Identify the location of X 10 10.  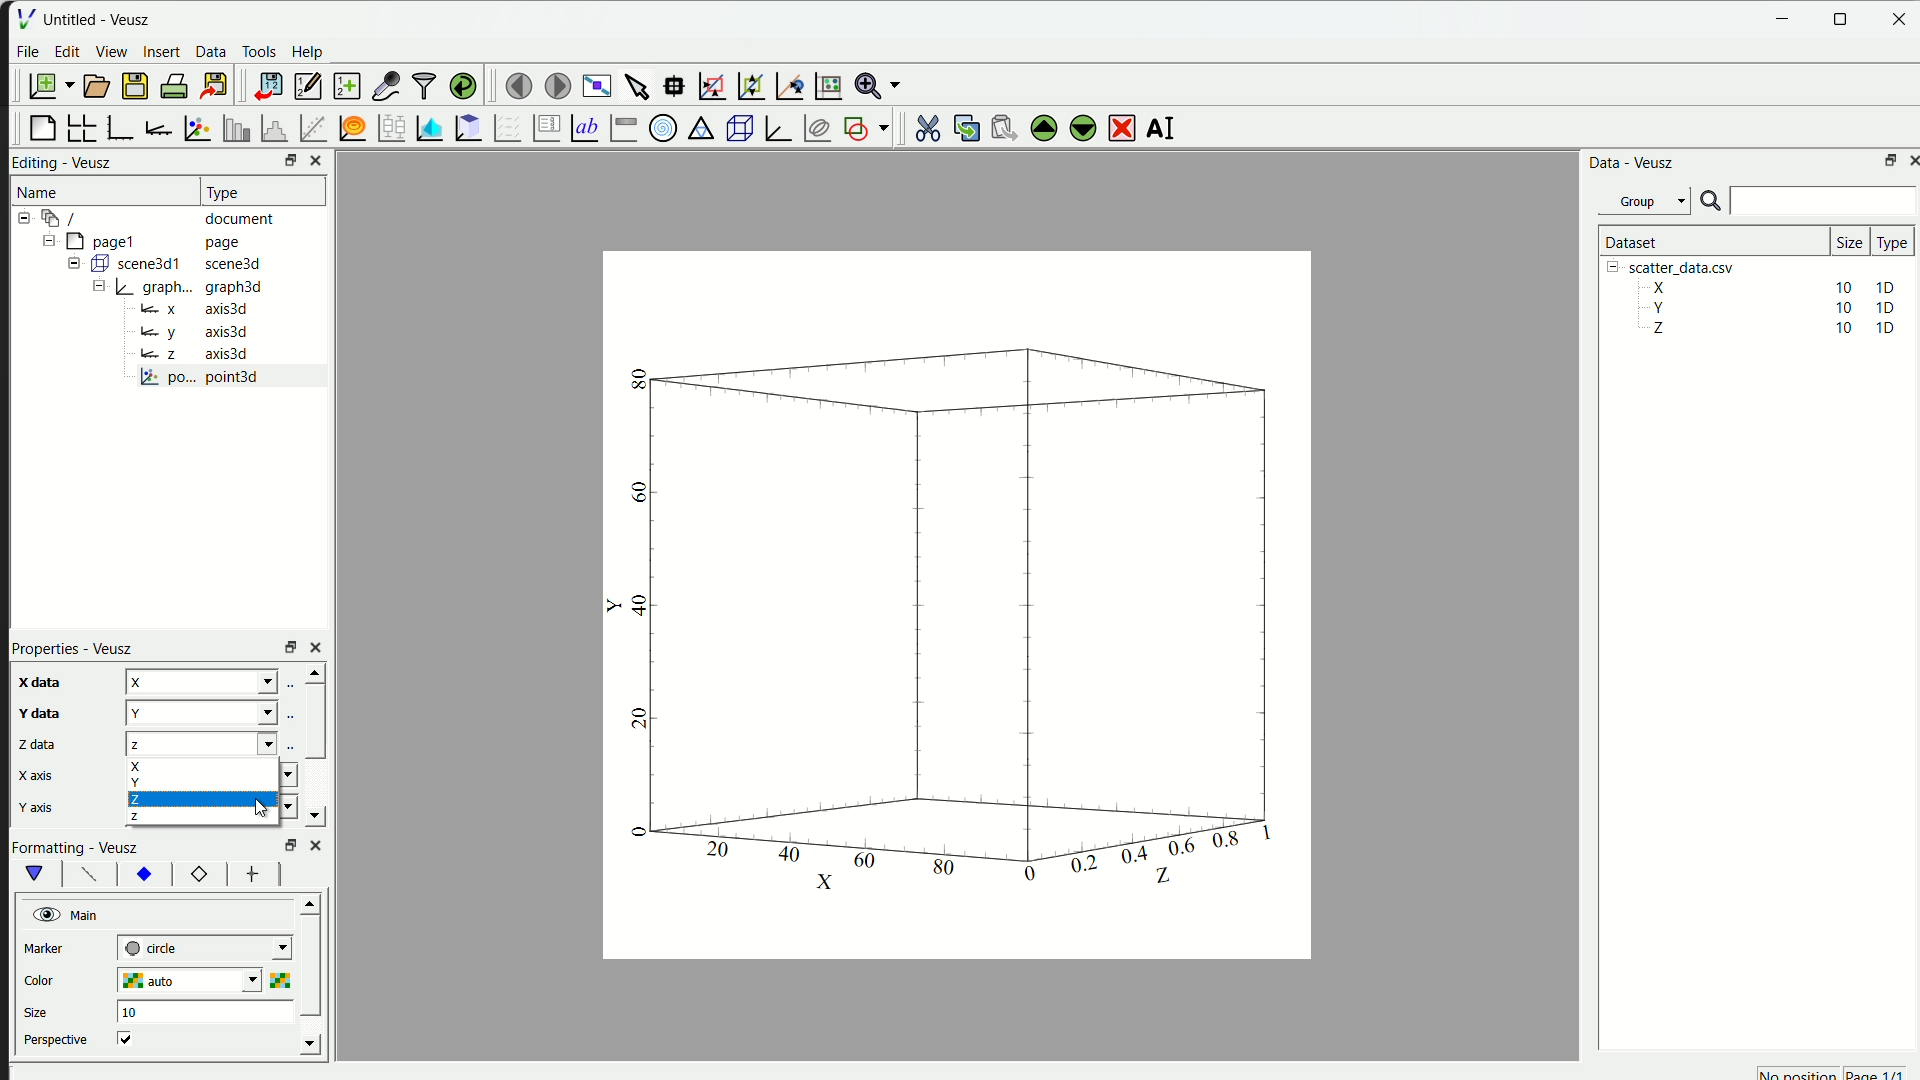
(1766, 286).